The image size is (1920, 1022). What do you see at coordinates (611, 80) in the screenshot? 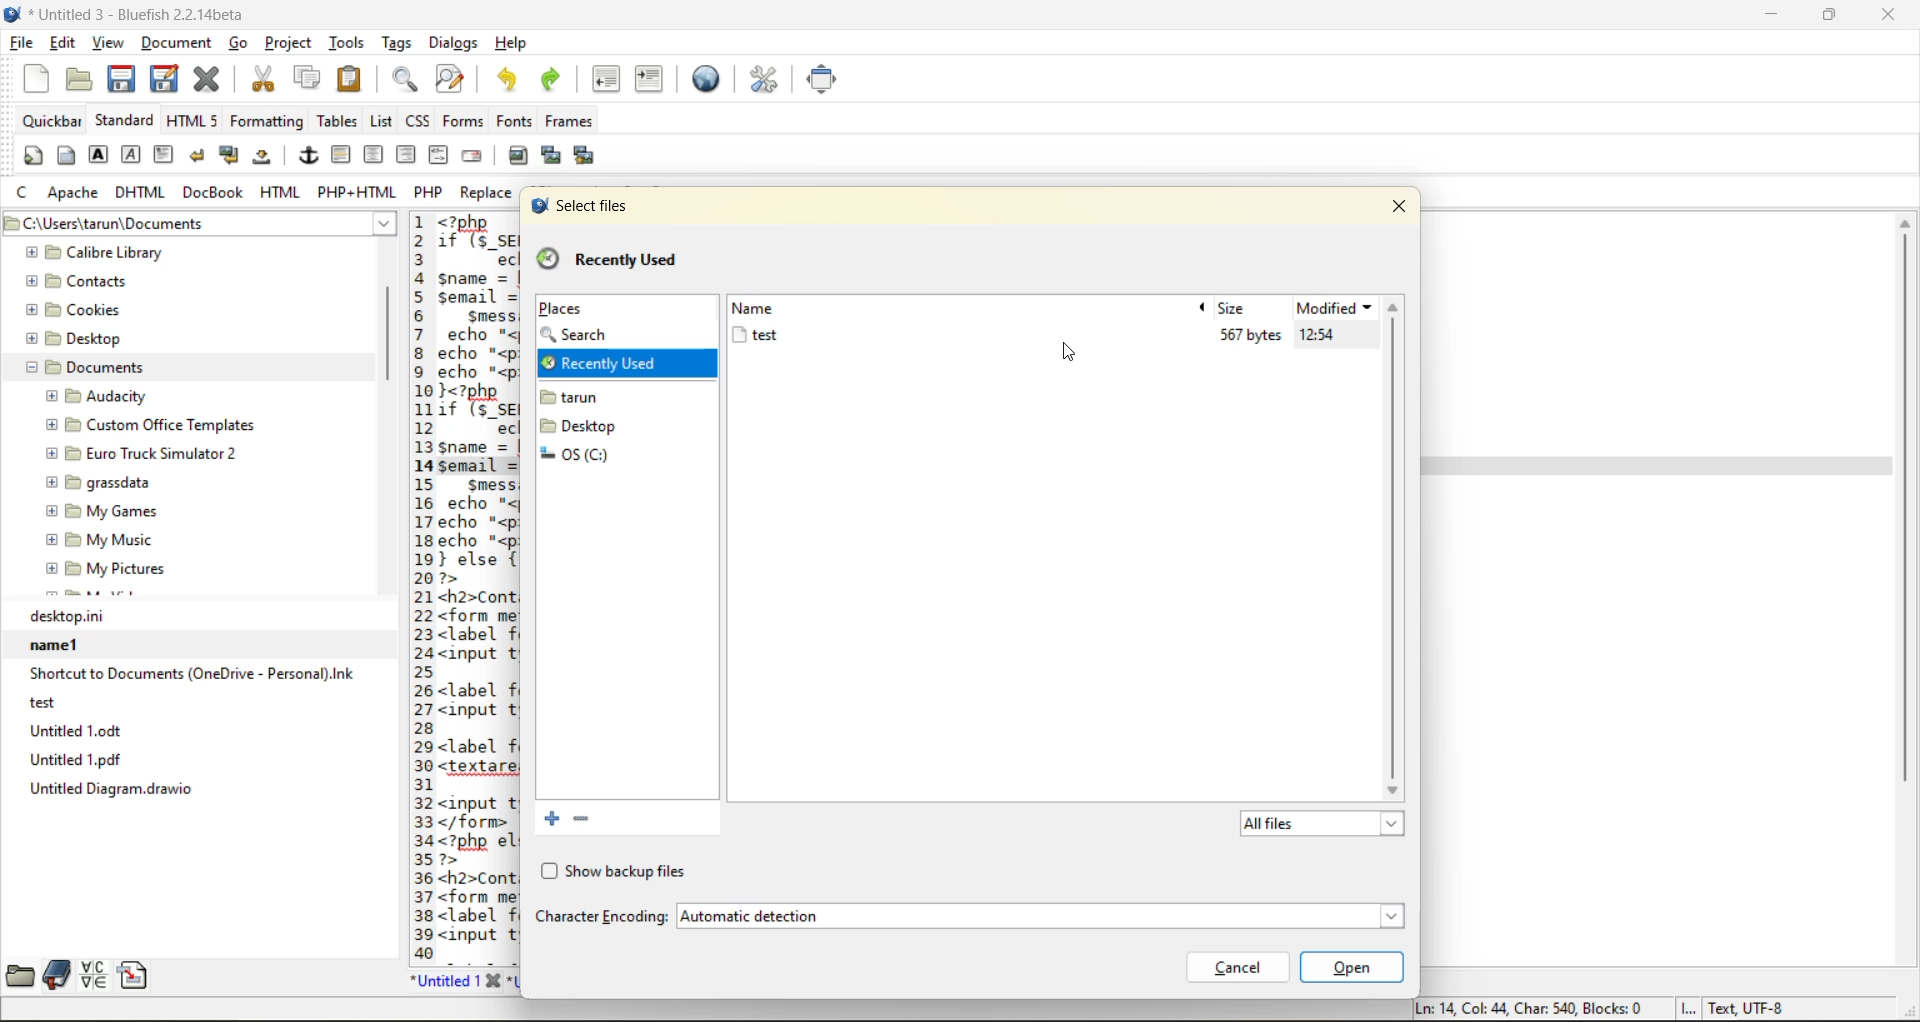
I see `unindent ` at bounding box center [611, 80].